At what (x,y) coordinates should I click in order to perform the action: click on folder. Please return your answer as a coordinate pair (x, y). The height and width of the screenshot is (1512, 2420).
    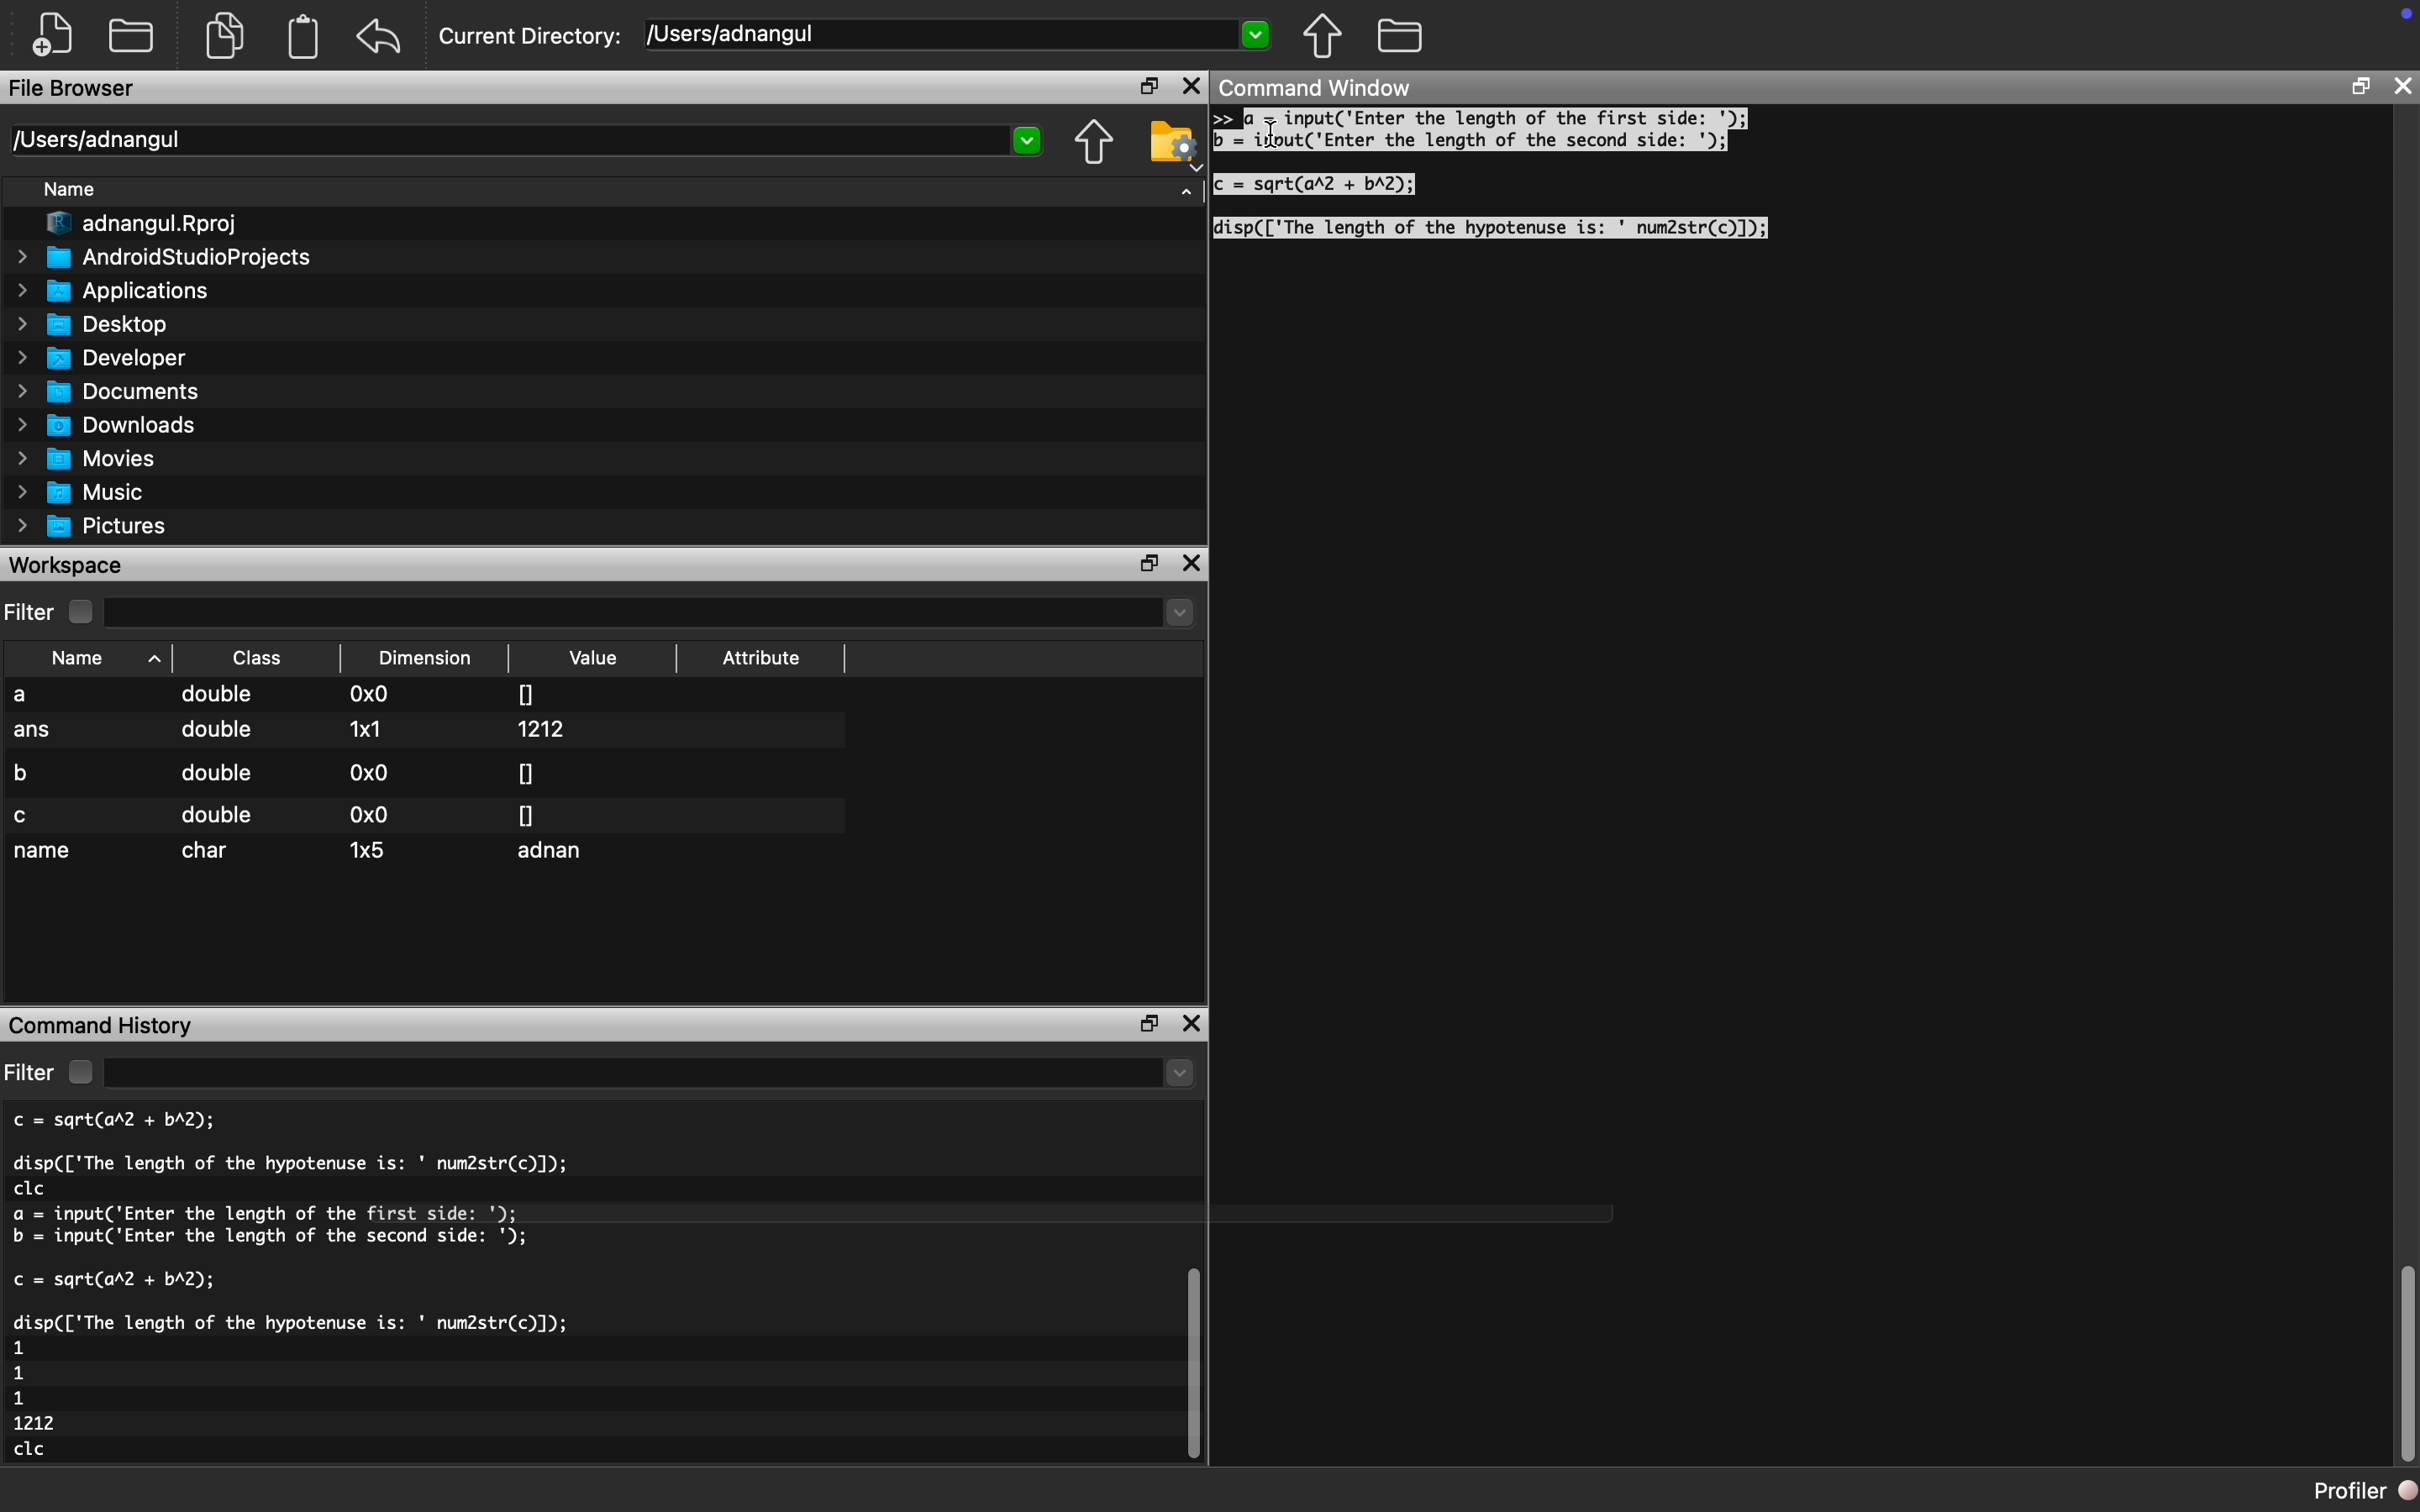
    Looking at the image, I should click on (1400, 33).